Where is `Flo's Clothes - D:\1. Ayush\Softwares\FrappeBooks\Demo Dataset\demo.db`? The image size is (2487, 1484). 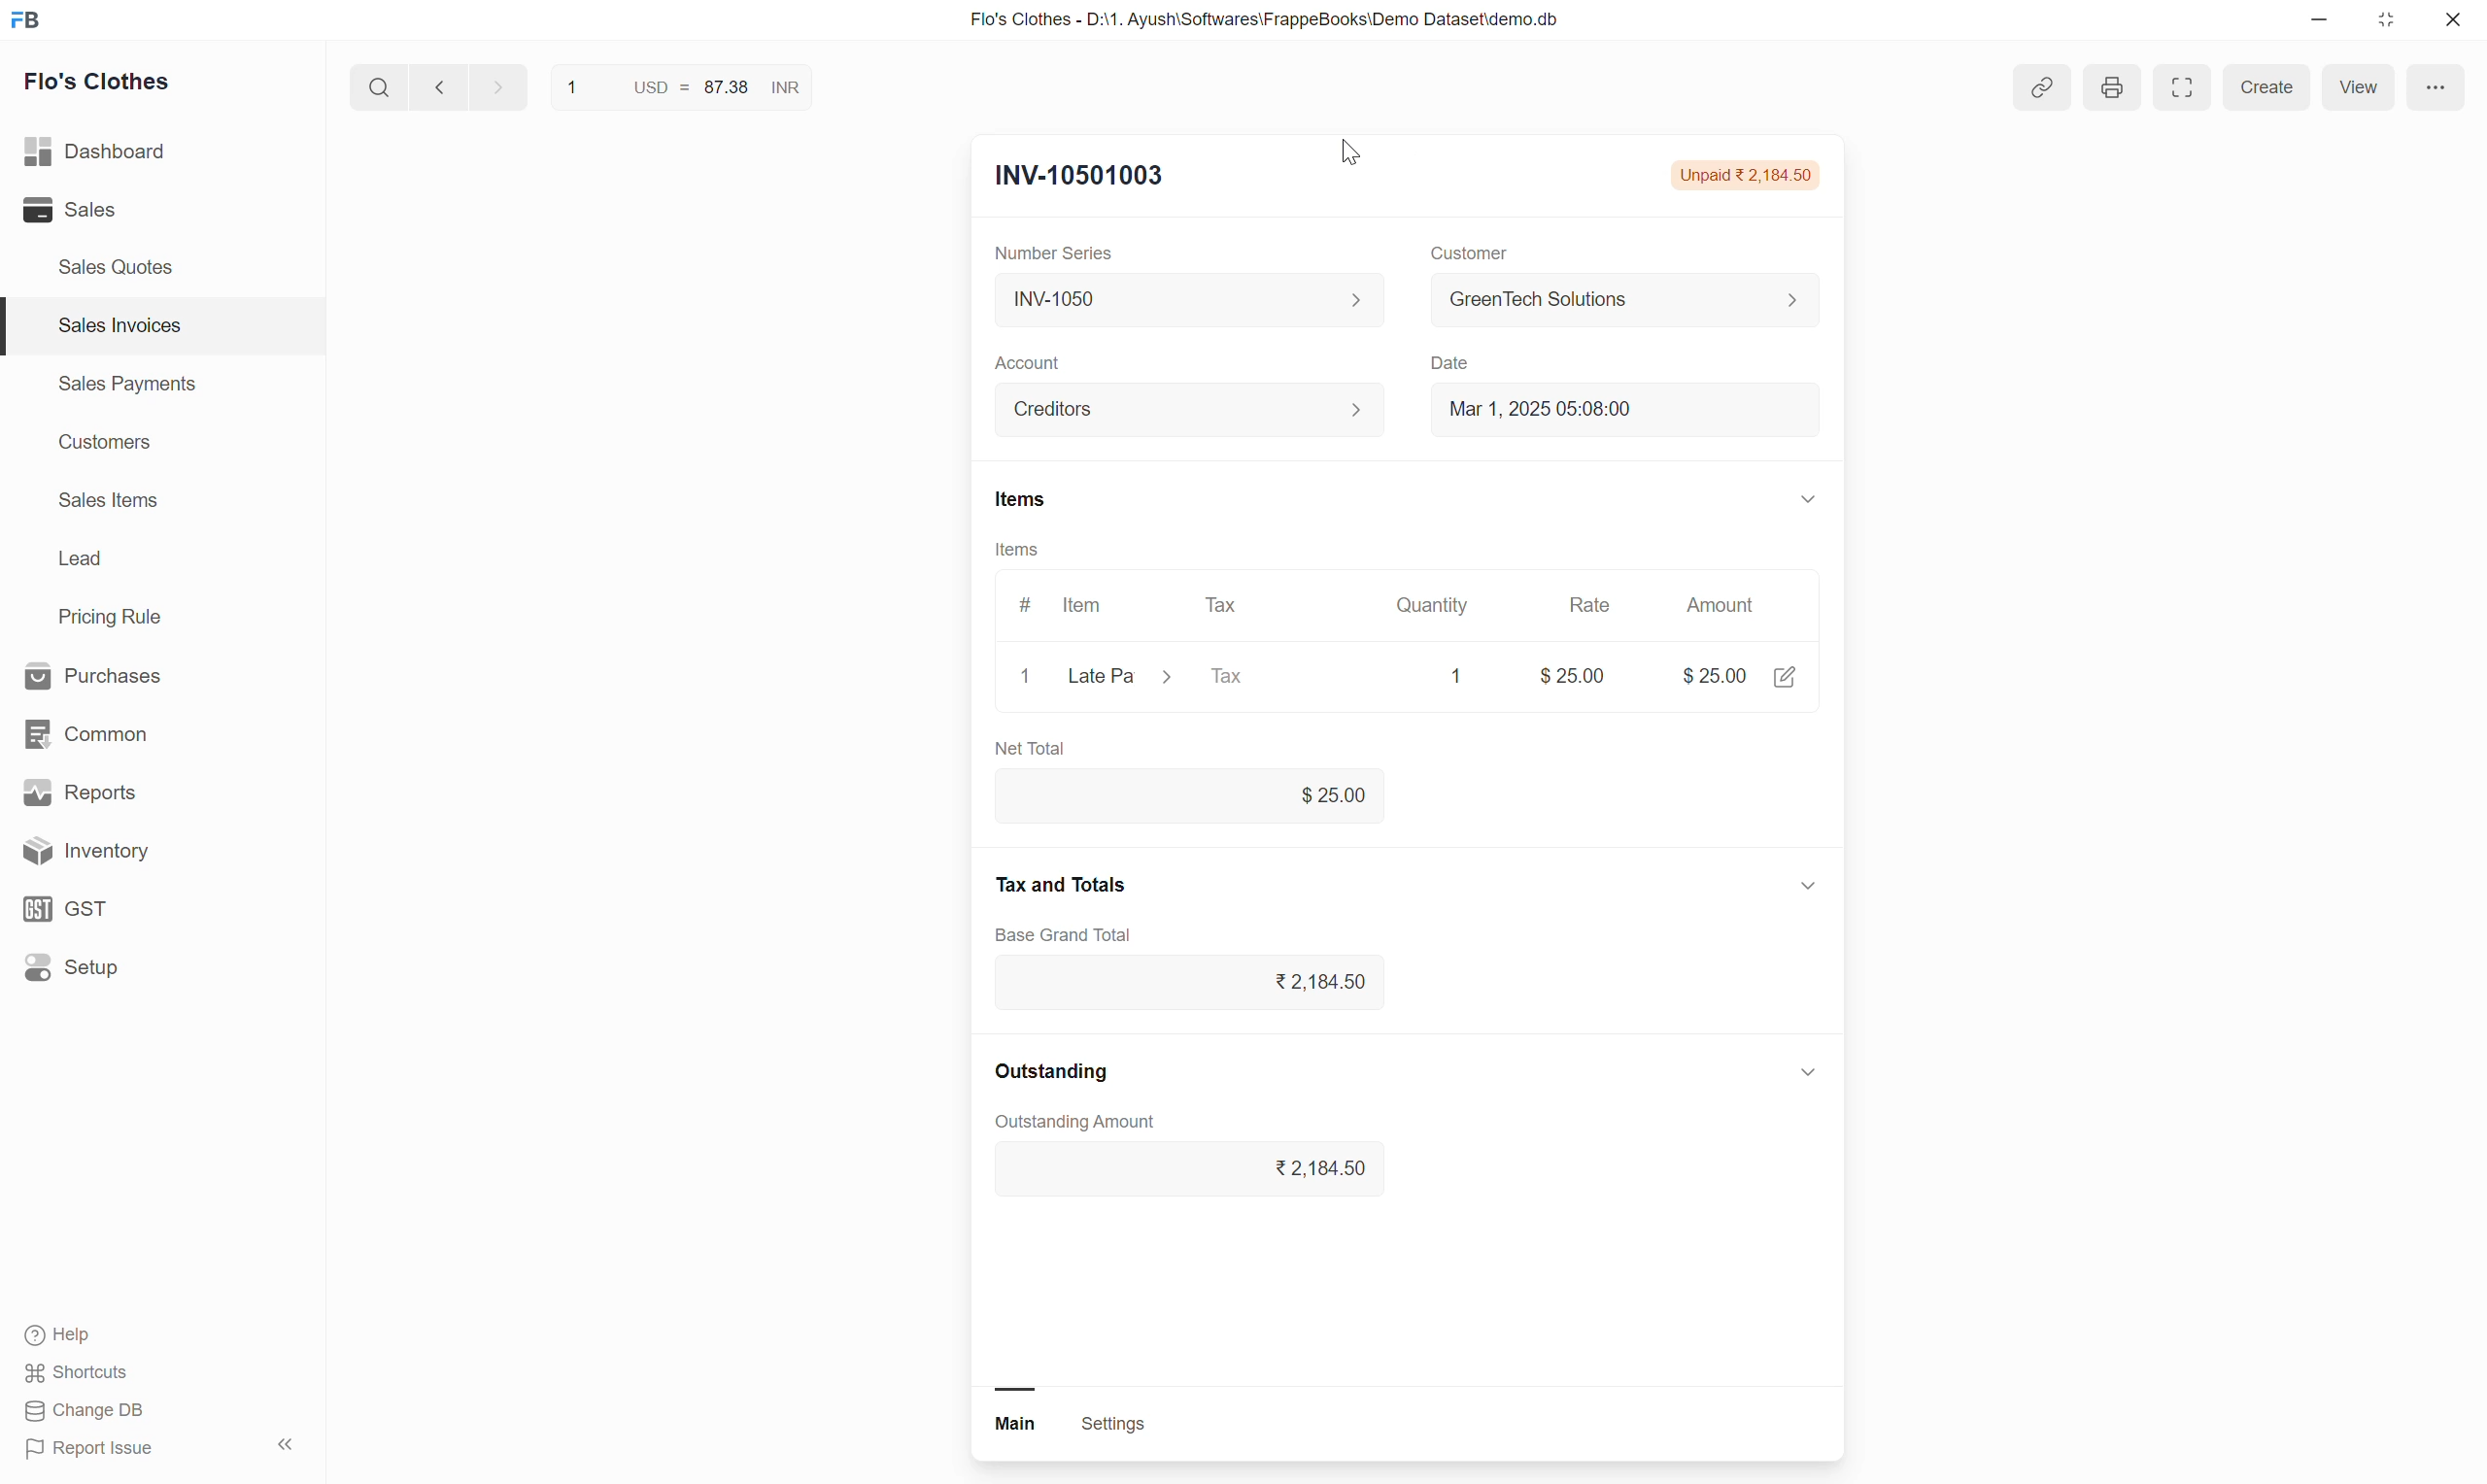
Flo's Clothes - D:\1. Ayush\Softwares\FrappeBooks\Demo Dataset\demo.db is located at coordinates (1283, 22).